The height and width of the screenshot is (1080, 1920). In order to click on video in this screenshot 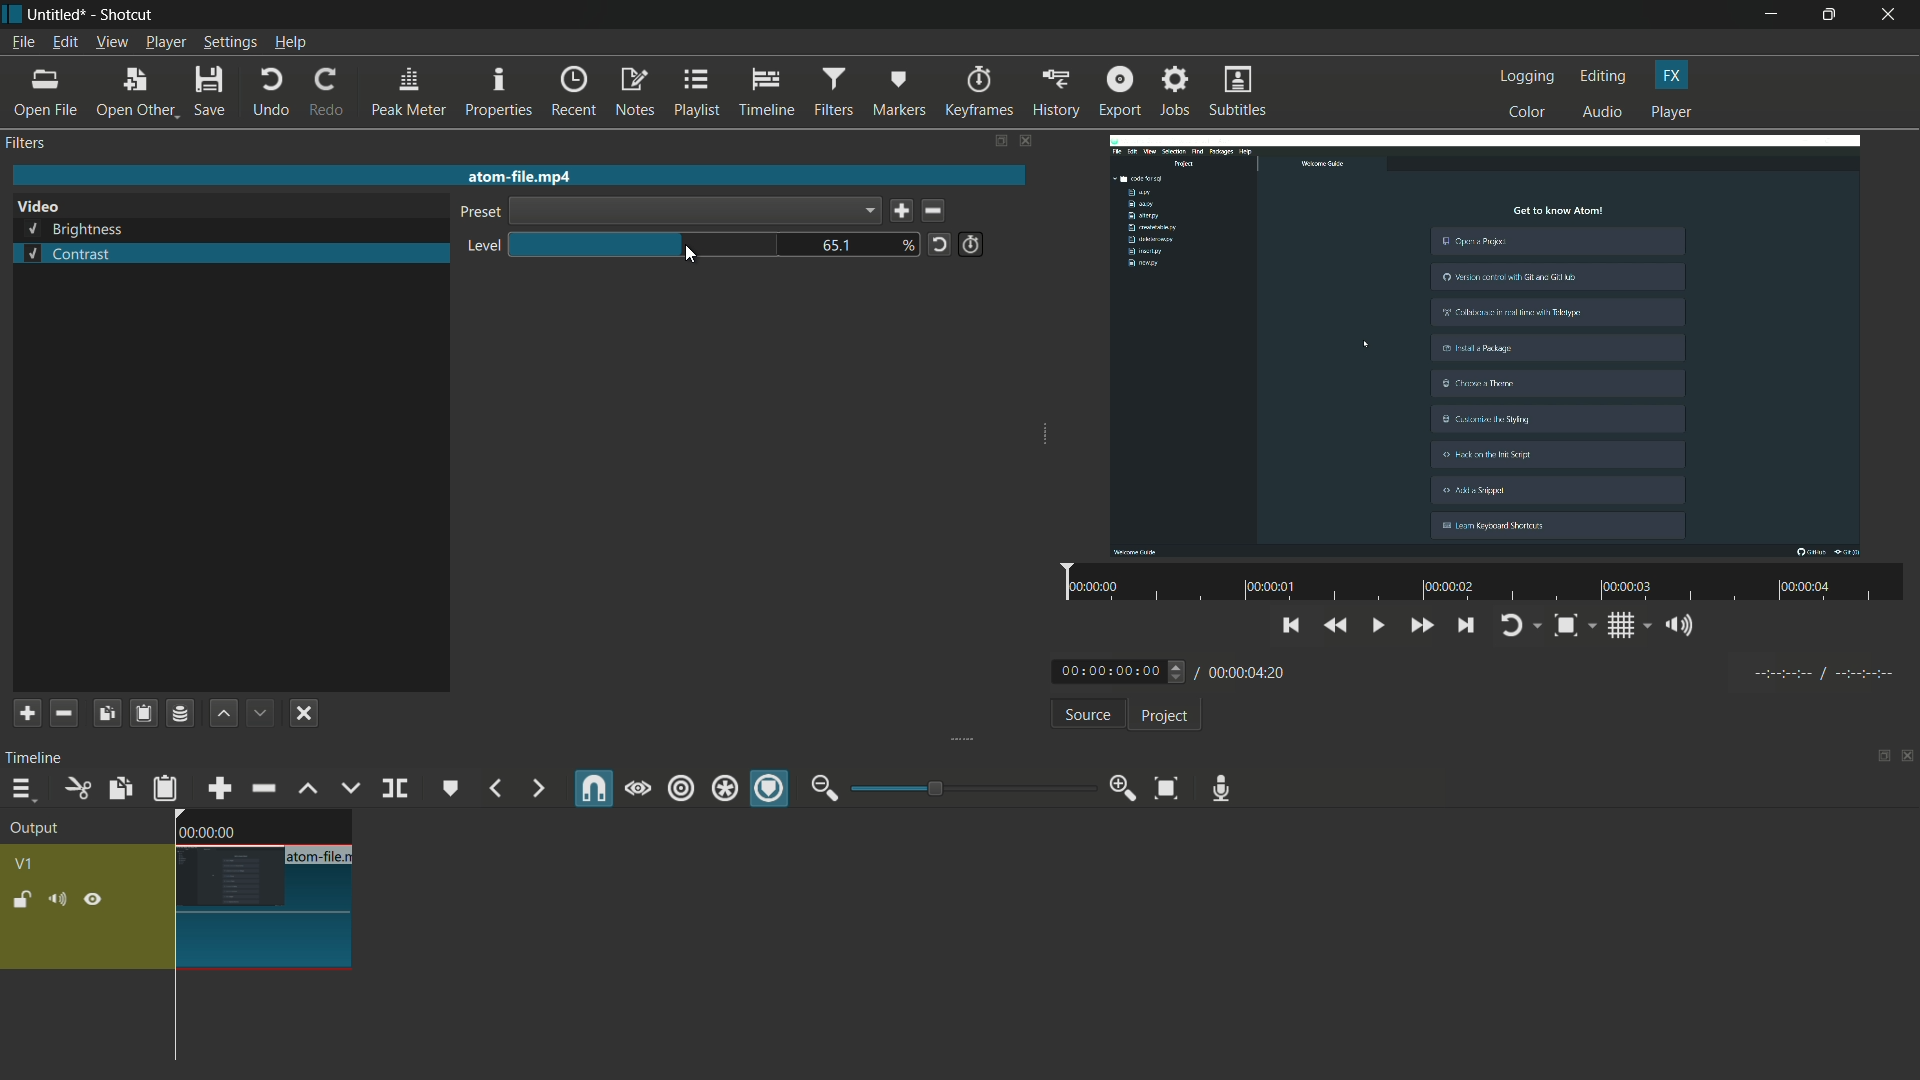, I will do `click(1488, 347)`.